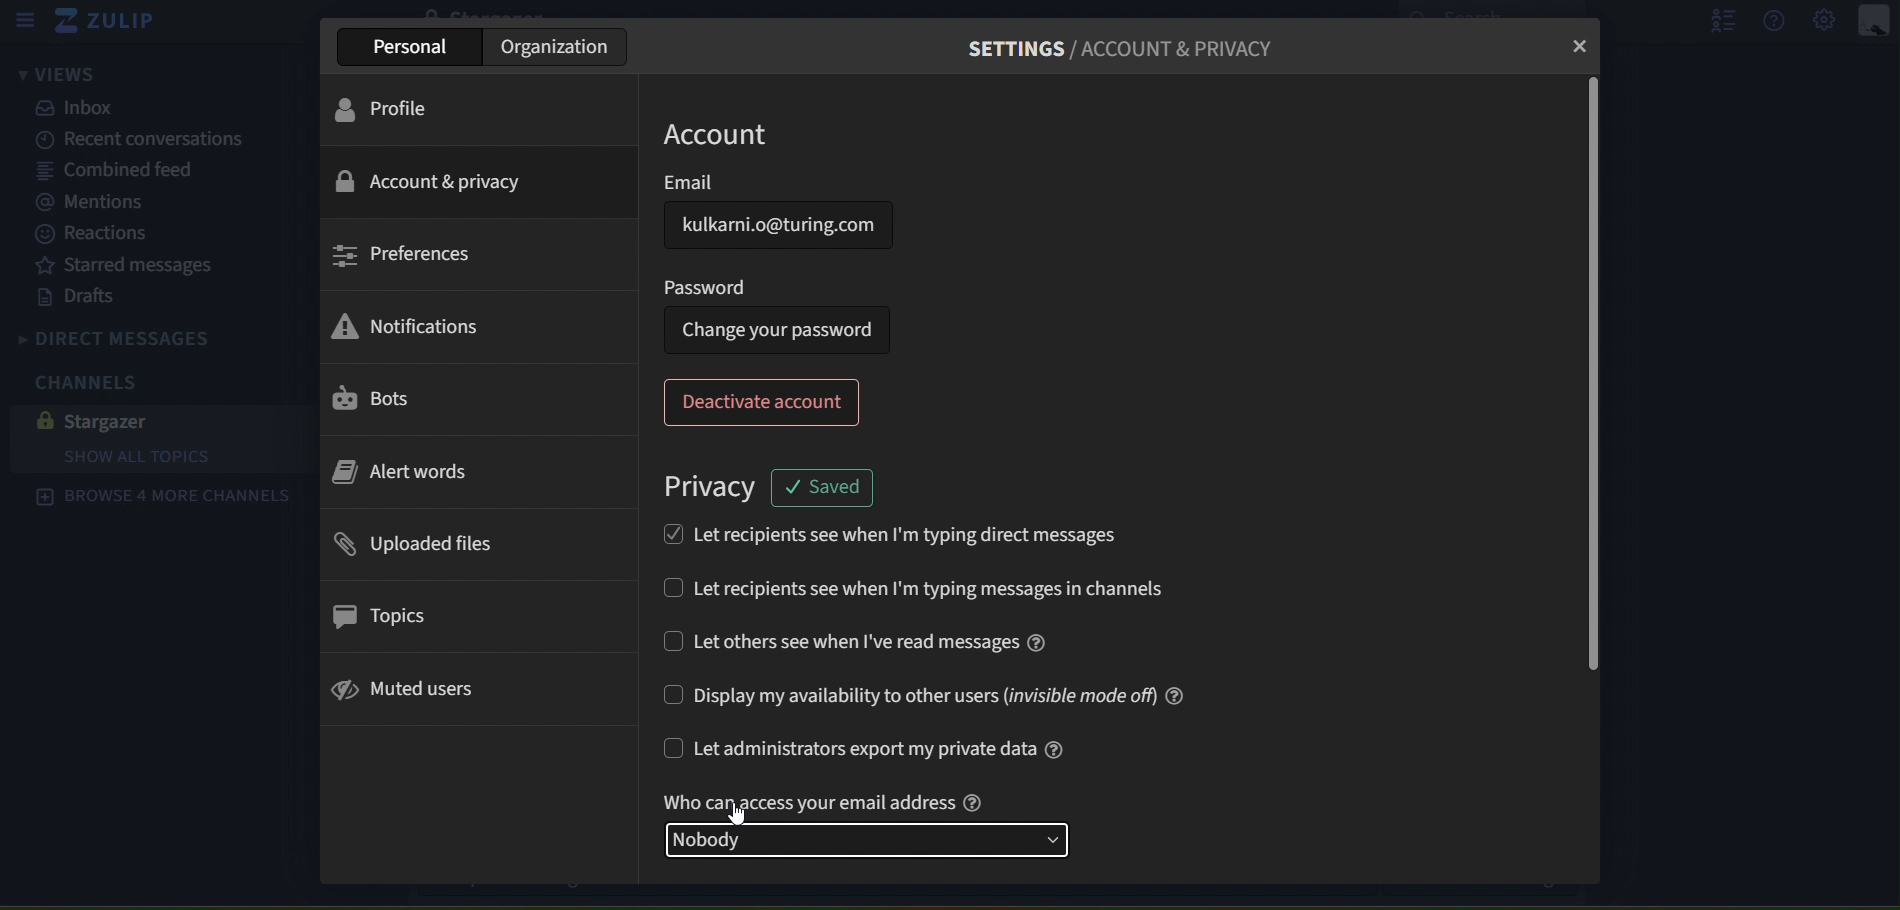 The width and height of the screenshot is (1900, 910). What do you see at coordinates (99, 204) in the screenshot?
I see `mentions` at bounding box center [99, 204].